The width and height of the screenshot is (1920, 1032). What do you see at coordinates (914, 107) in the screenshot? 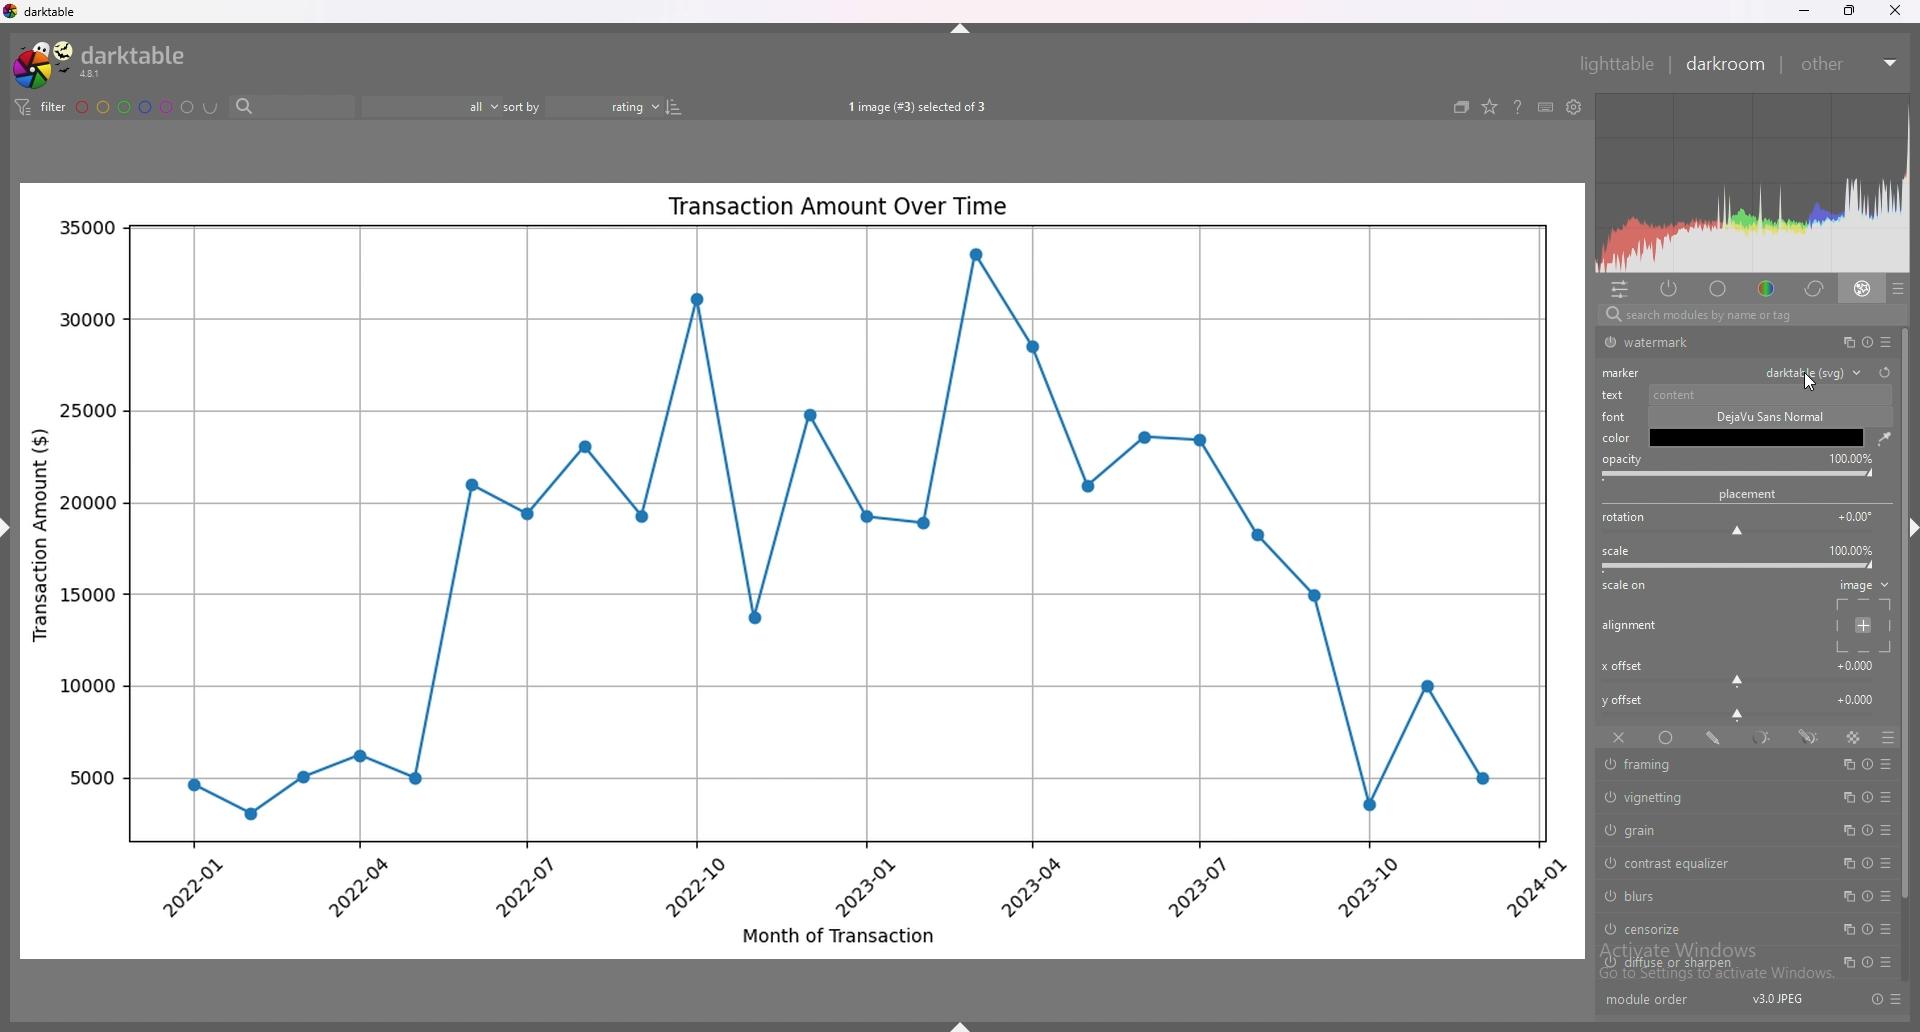
I see `images selected` at bounding box center [914, 107].